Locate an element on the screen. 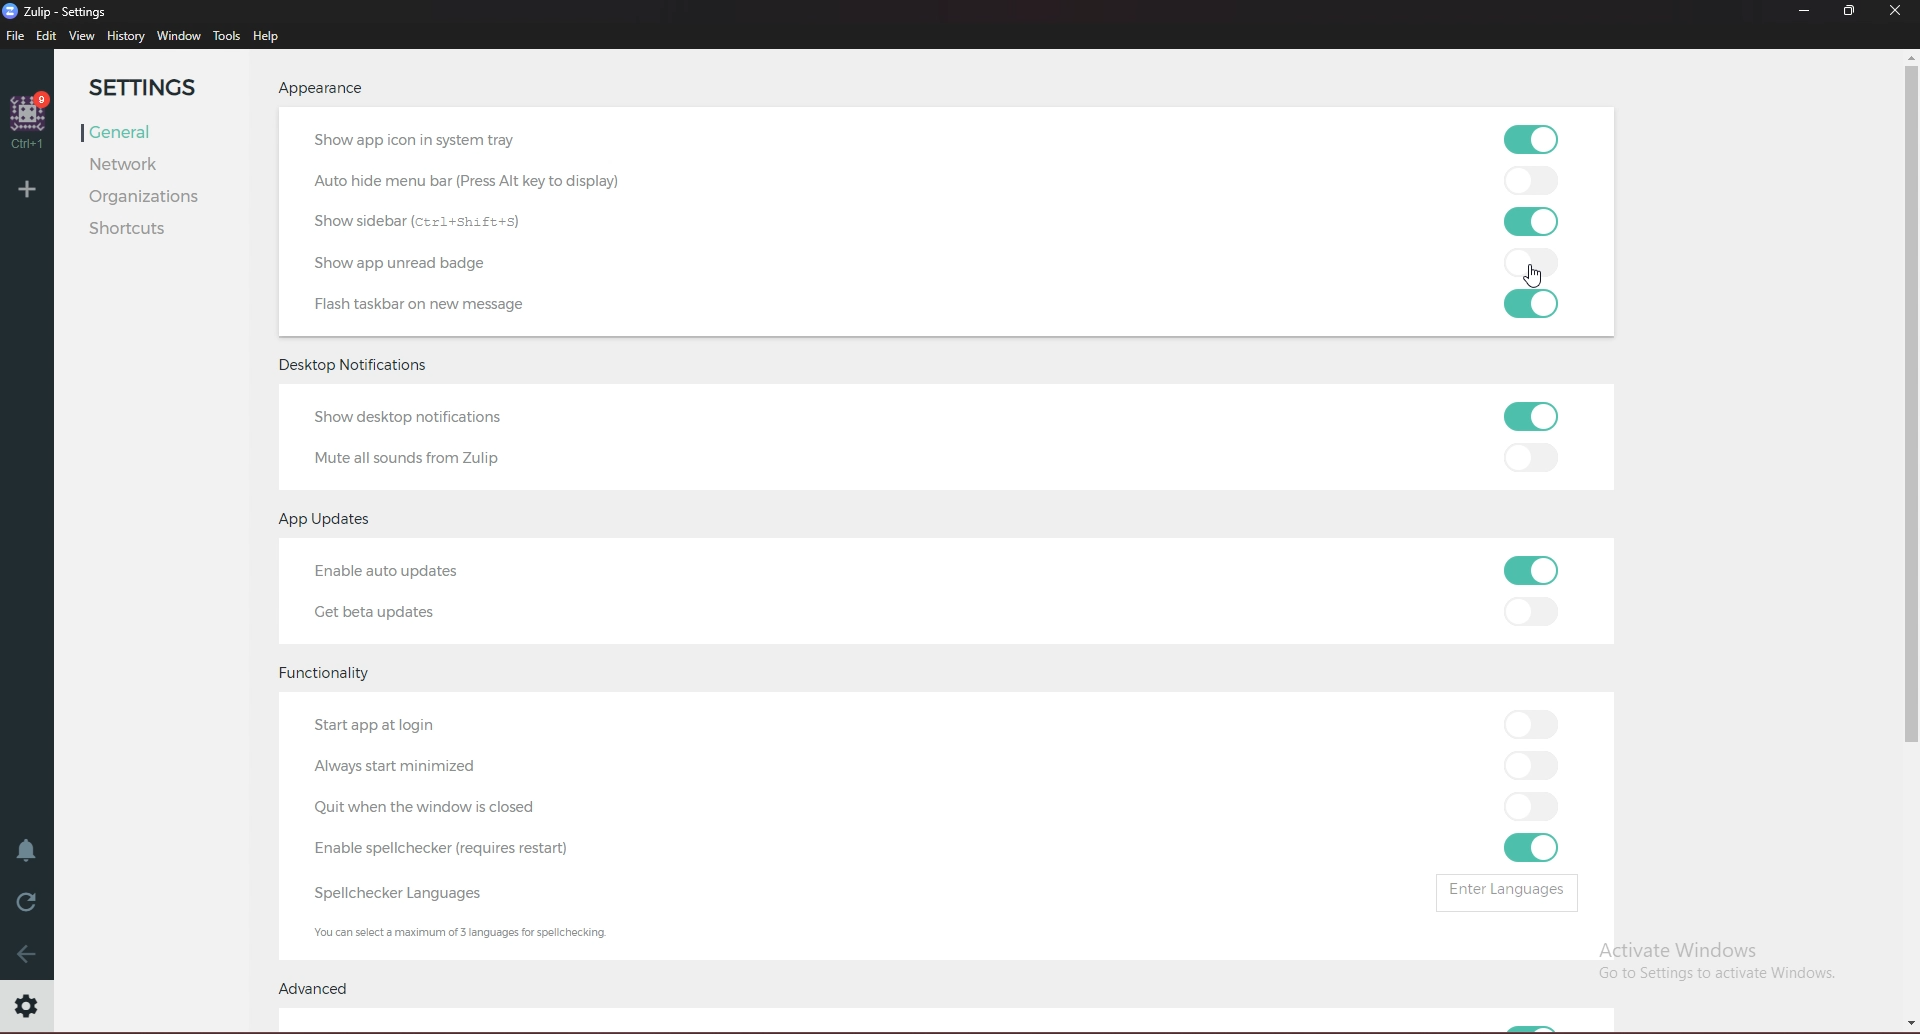 The image size is (1920, 1034). Reload is located at coordinates (27, 903).